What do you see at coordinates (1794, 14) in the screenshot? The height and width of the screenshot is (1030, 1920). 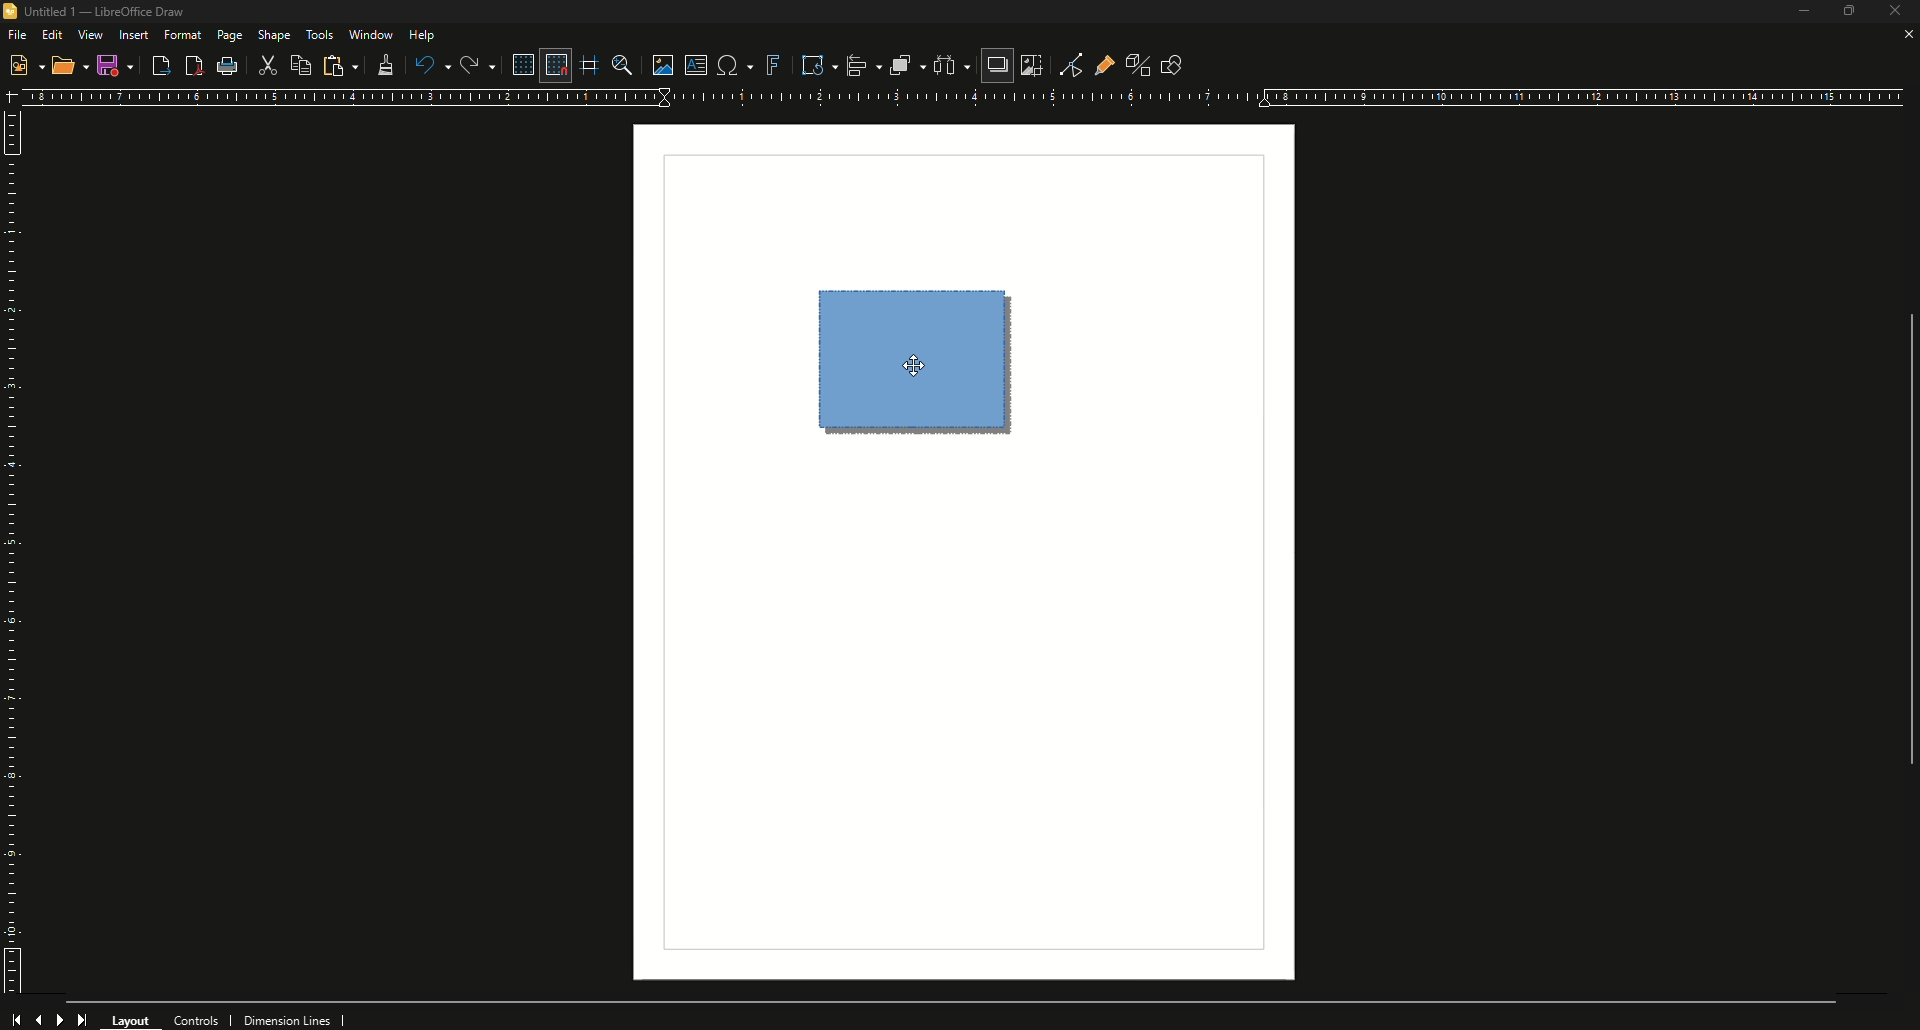 I see `Minimize` at bounding box center [1794, 14].